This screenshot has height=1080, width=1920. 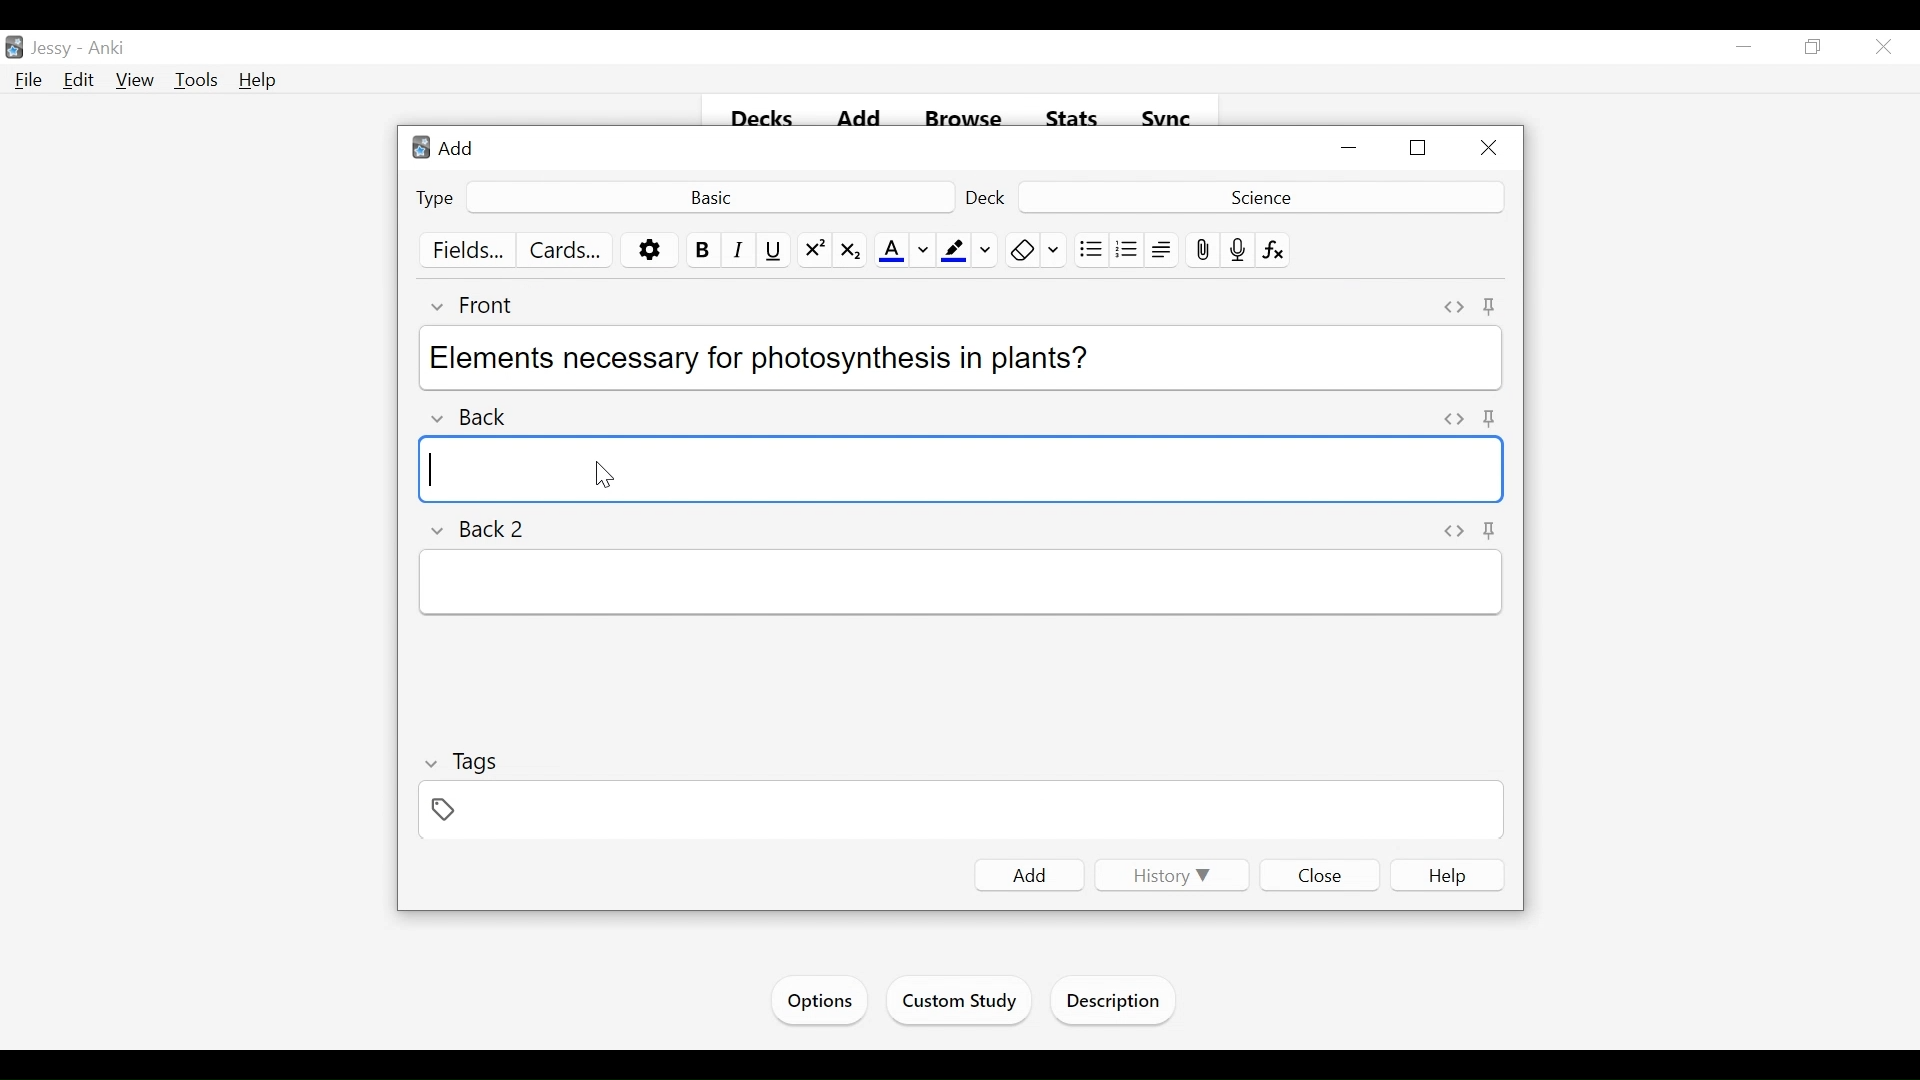 What do you see at coordinates (484, 305) in the screenshot?
I see `Front` at bounding box center [484, 305].